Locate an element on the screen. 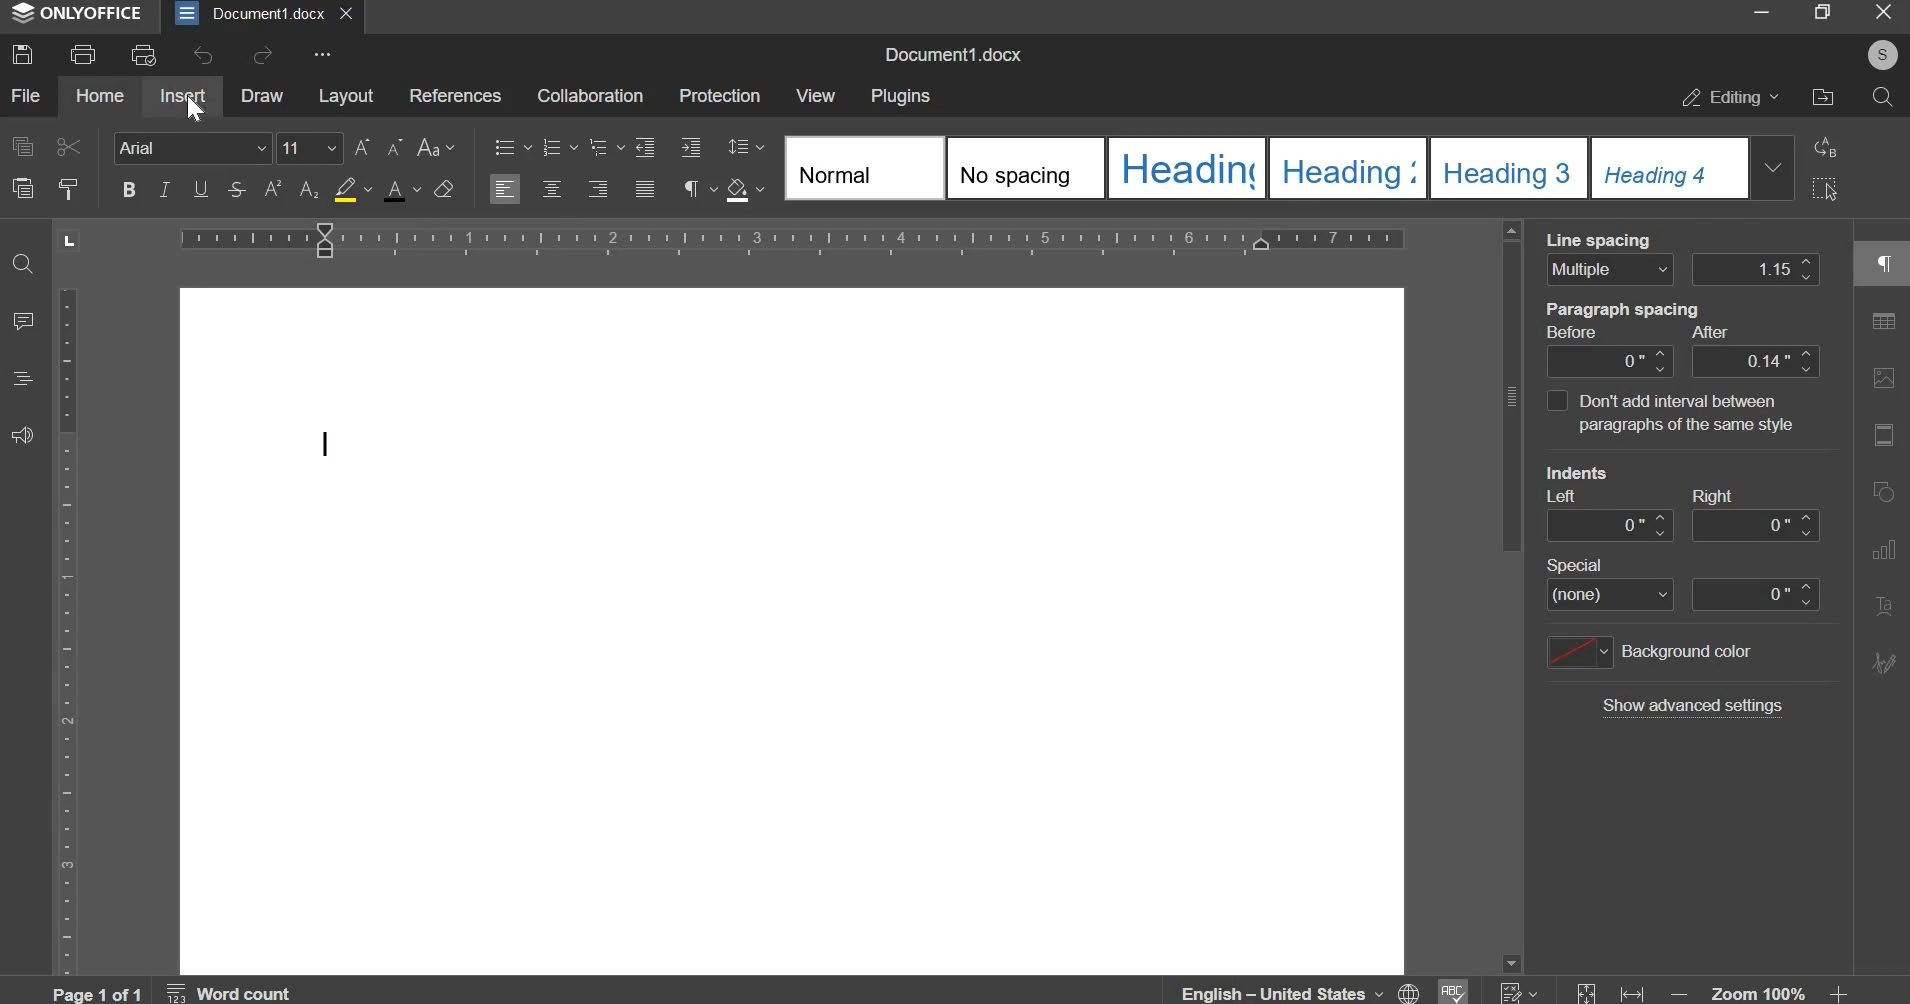 This screenshot has width=1910, height=1004. print is located at coordinates (81, 54).